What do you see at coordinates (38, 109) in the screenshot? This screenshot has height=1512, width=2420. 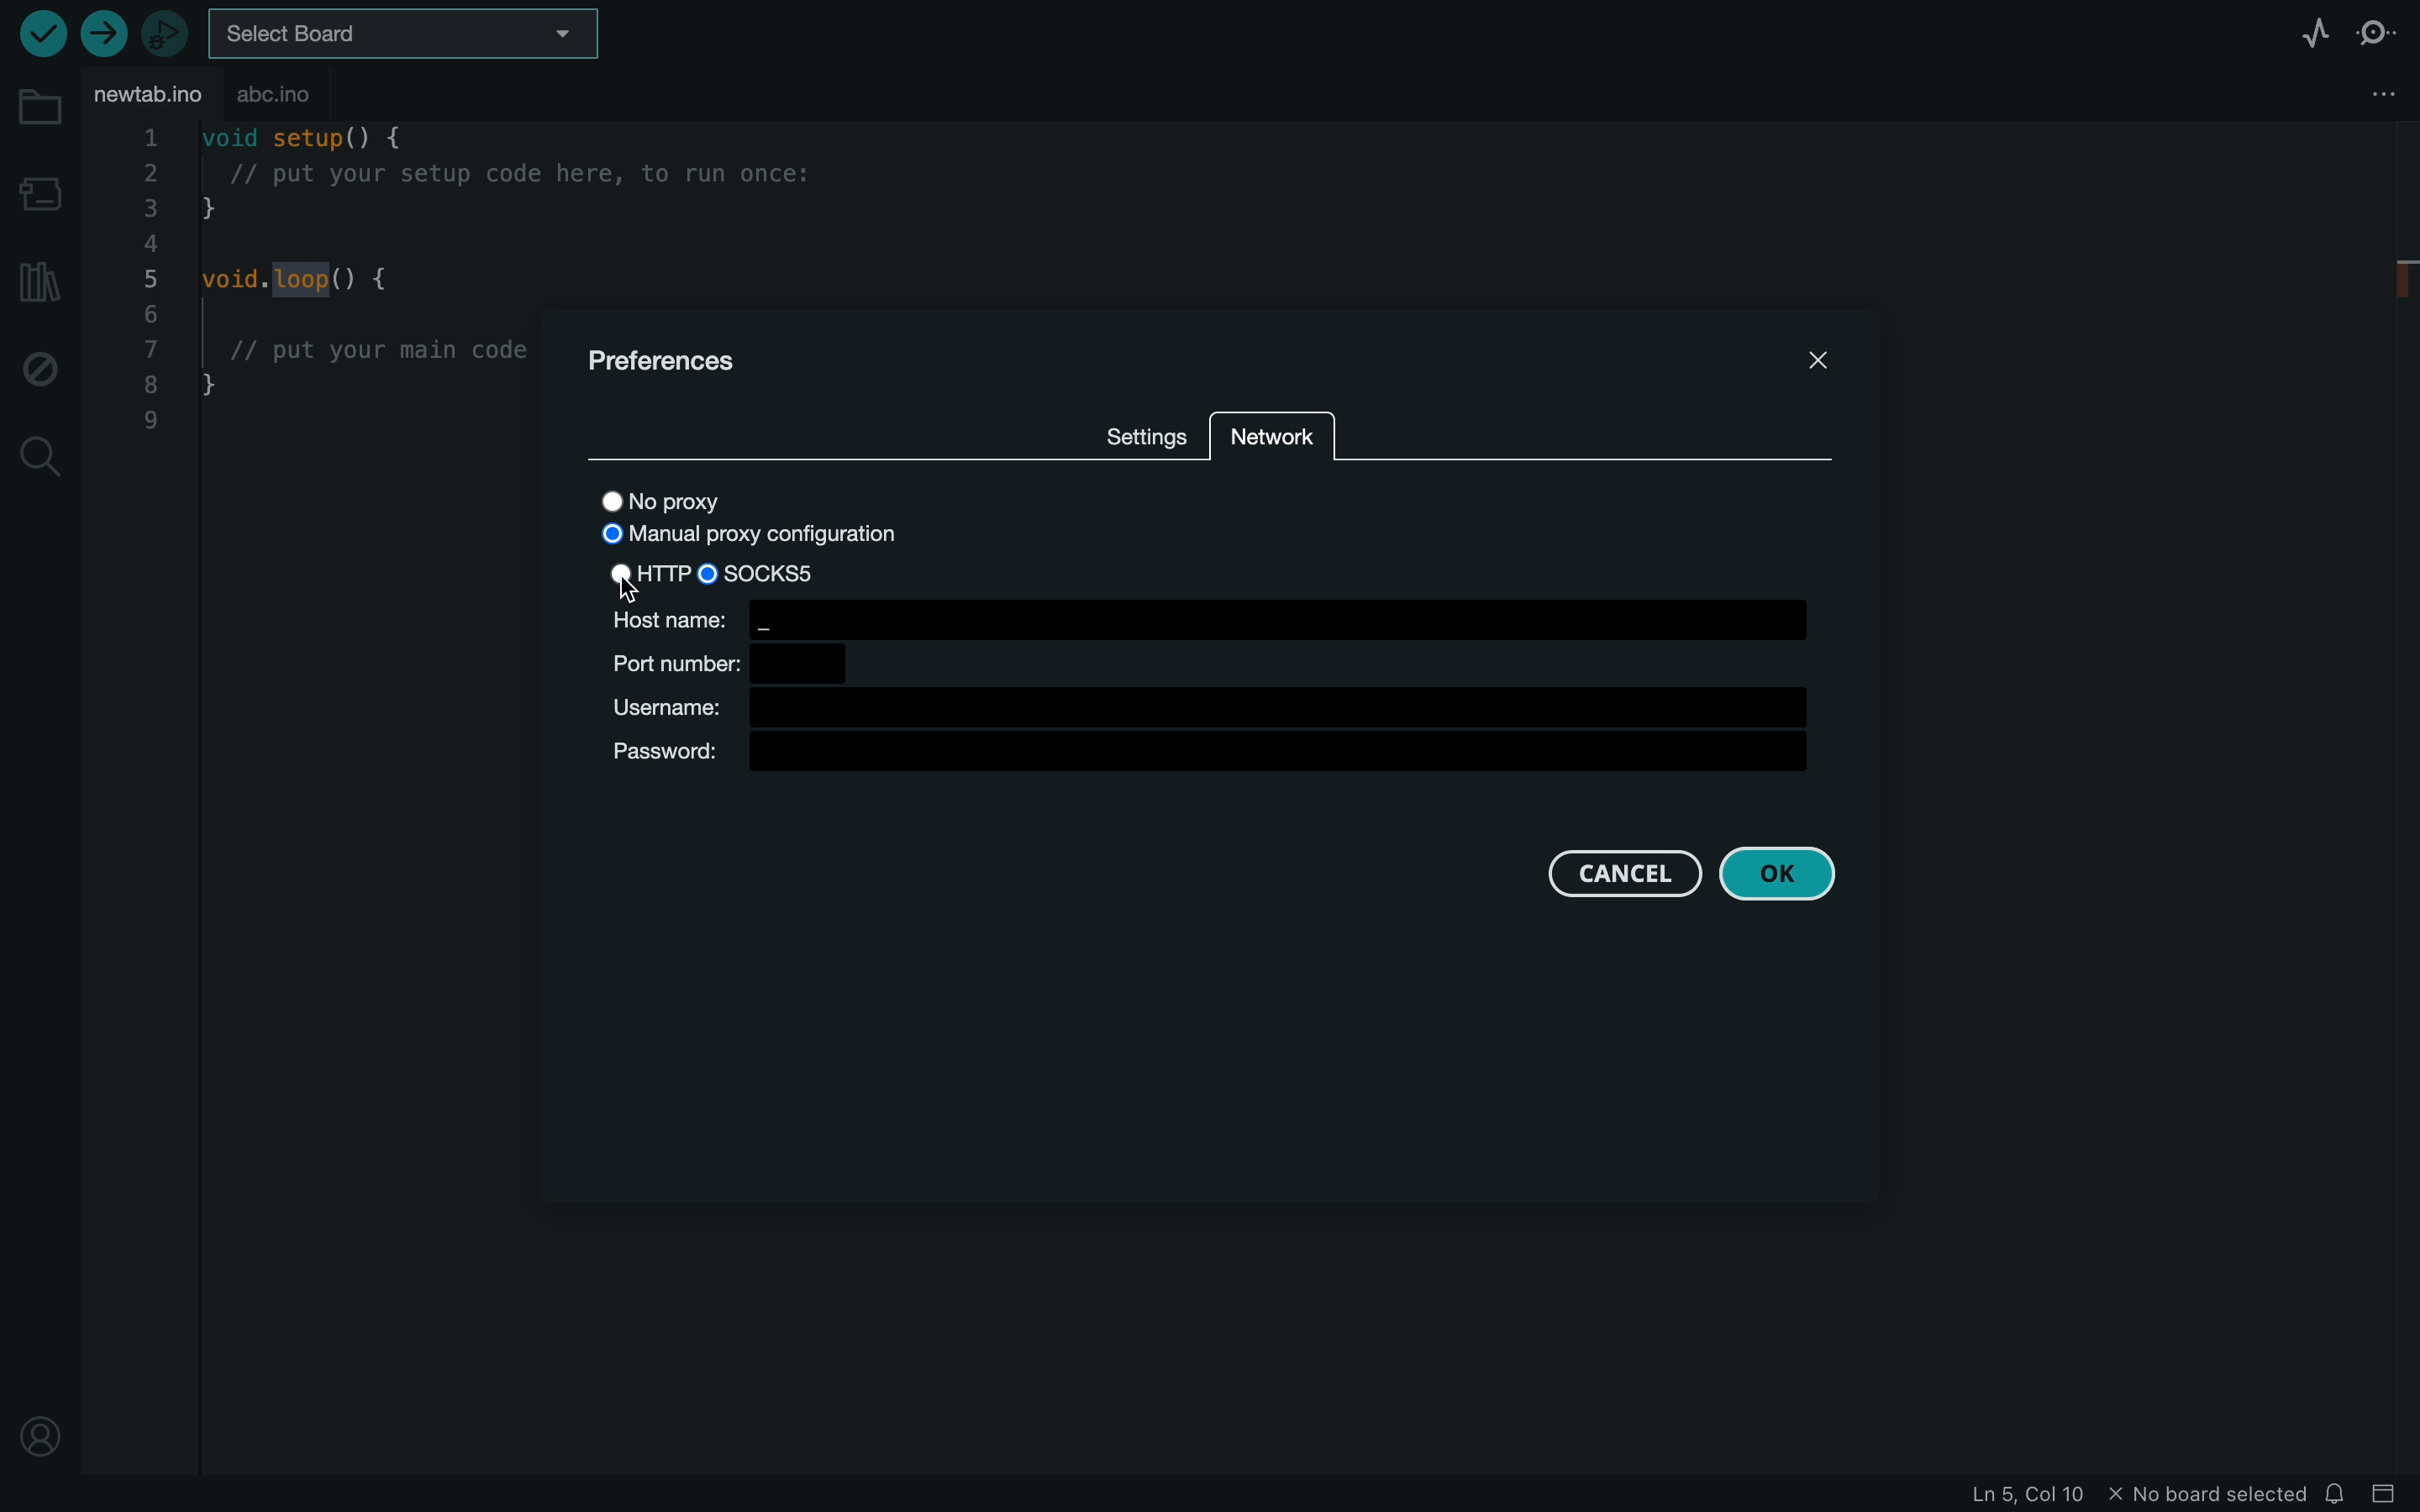 I see `folder` at bounding box center [38, 109].